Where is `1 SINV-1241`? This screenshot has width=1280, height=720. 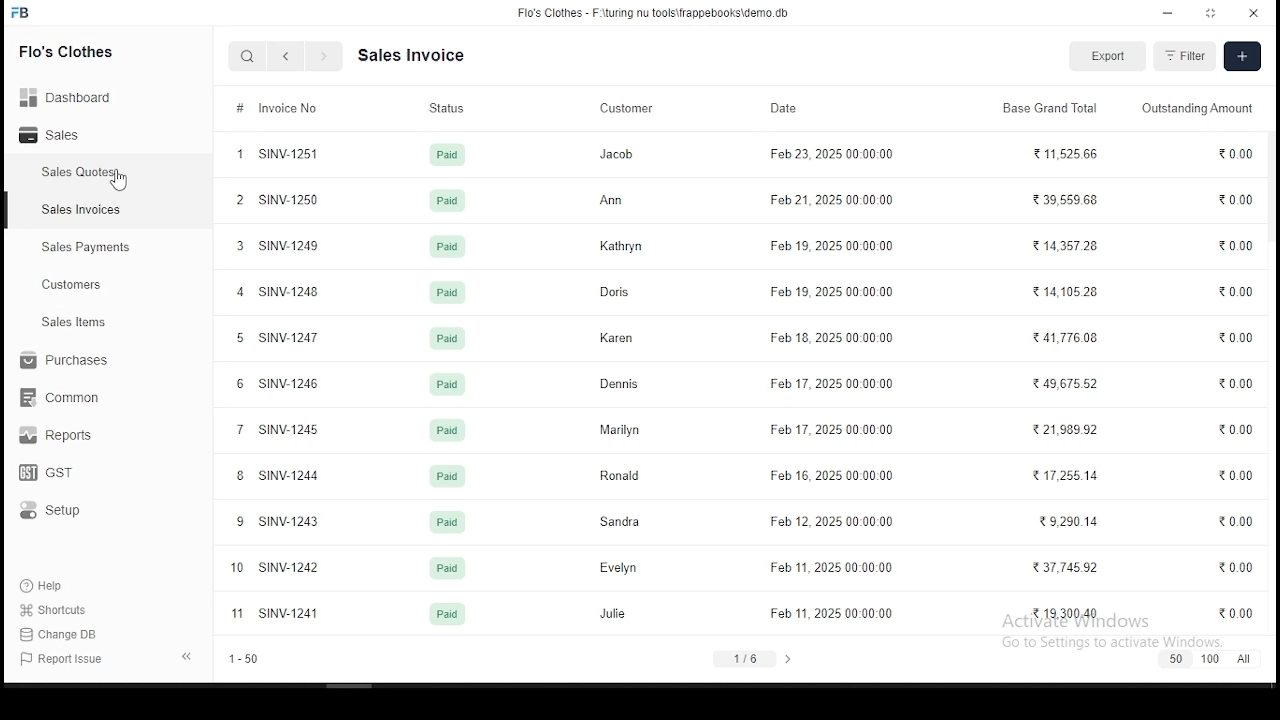
1 SINV-1241 is located at coordinates (277, 613).